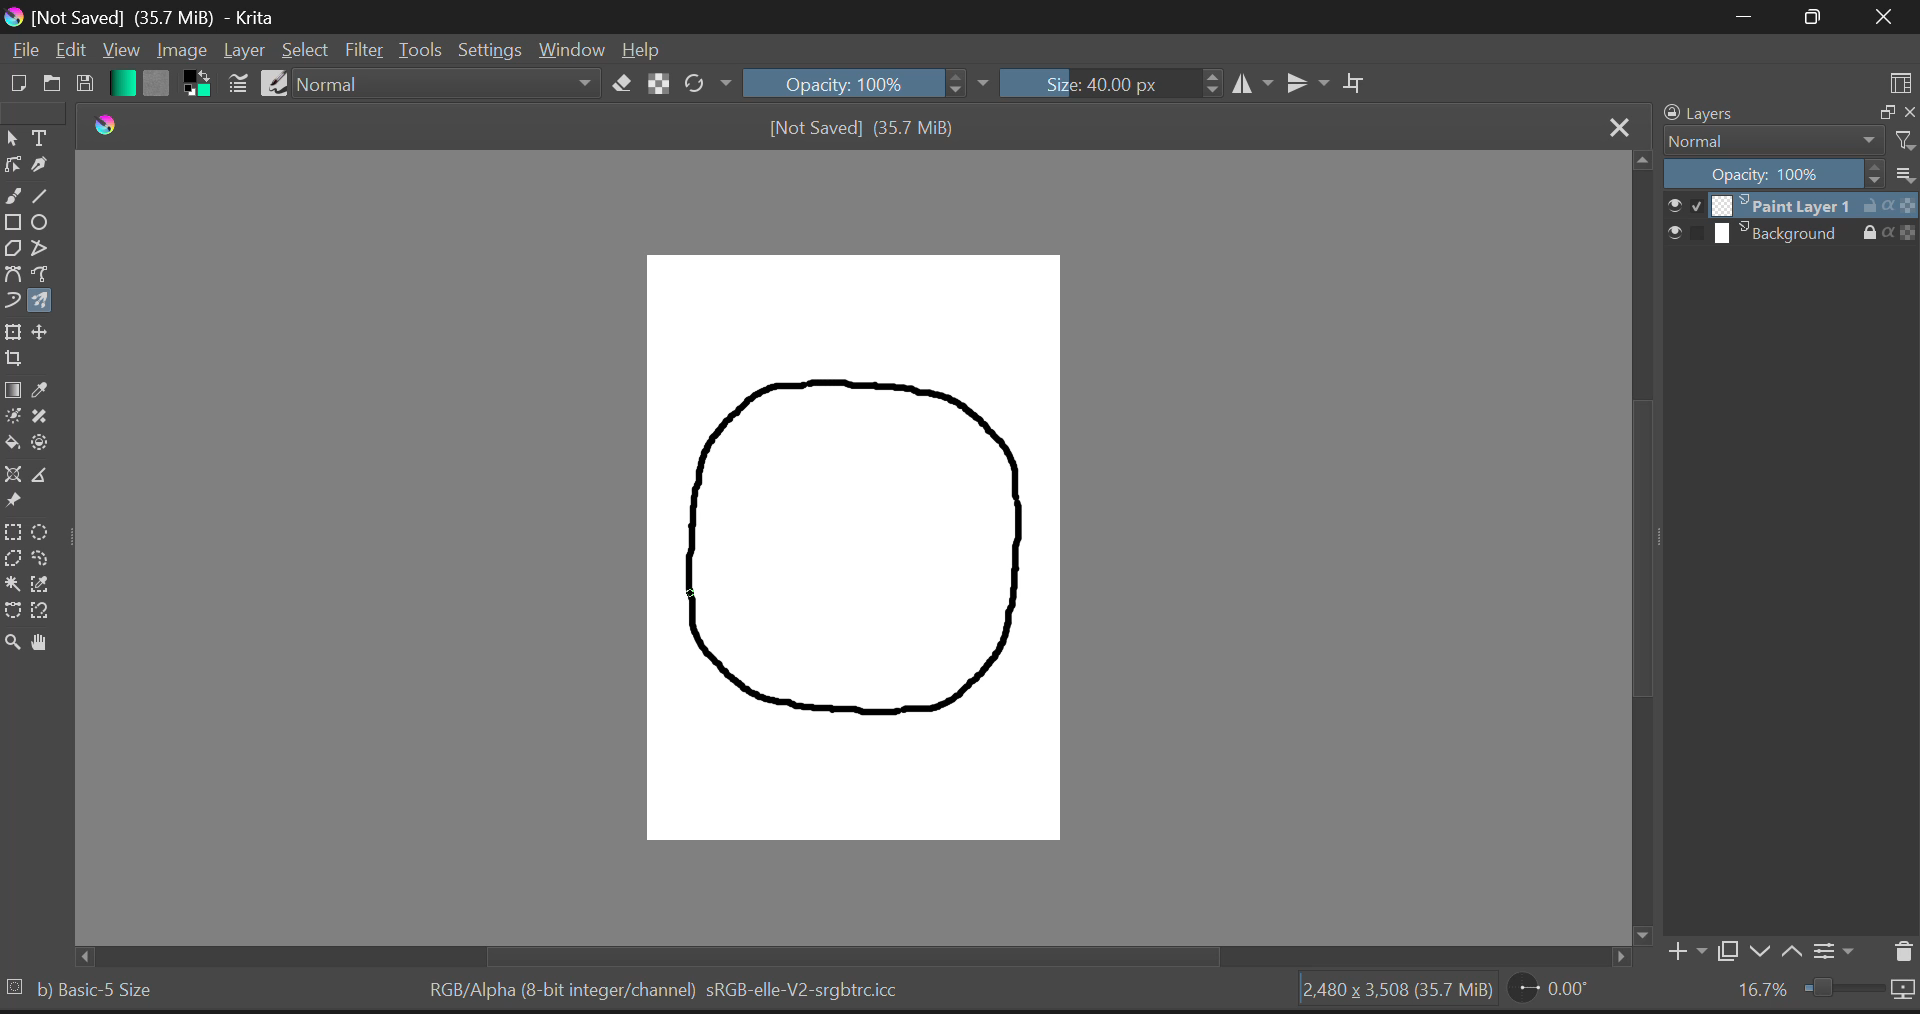 The image size is (1920, 1014). I want to click on Settings, so click(1837, 955).